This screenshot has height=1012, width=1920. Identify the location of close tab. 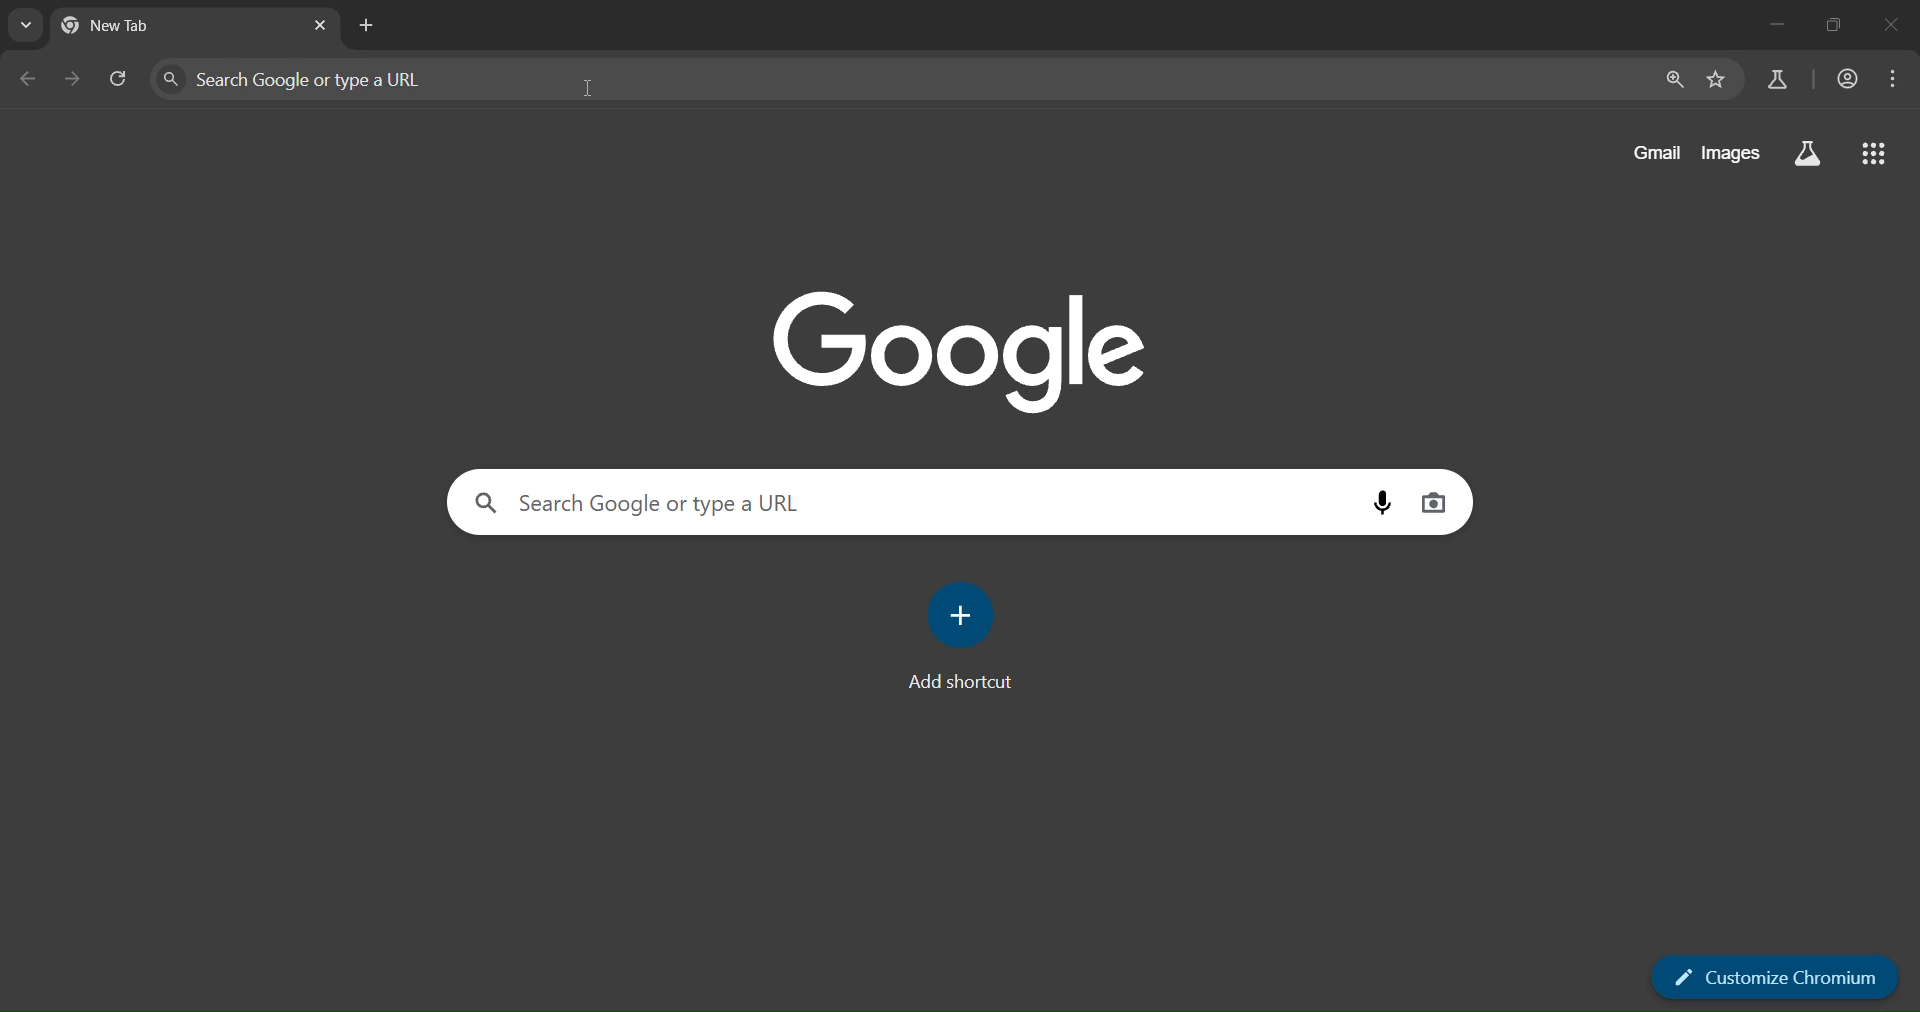
(324, 28).